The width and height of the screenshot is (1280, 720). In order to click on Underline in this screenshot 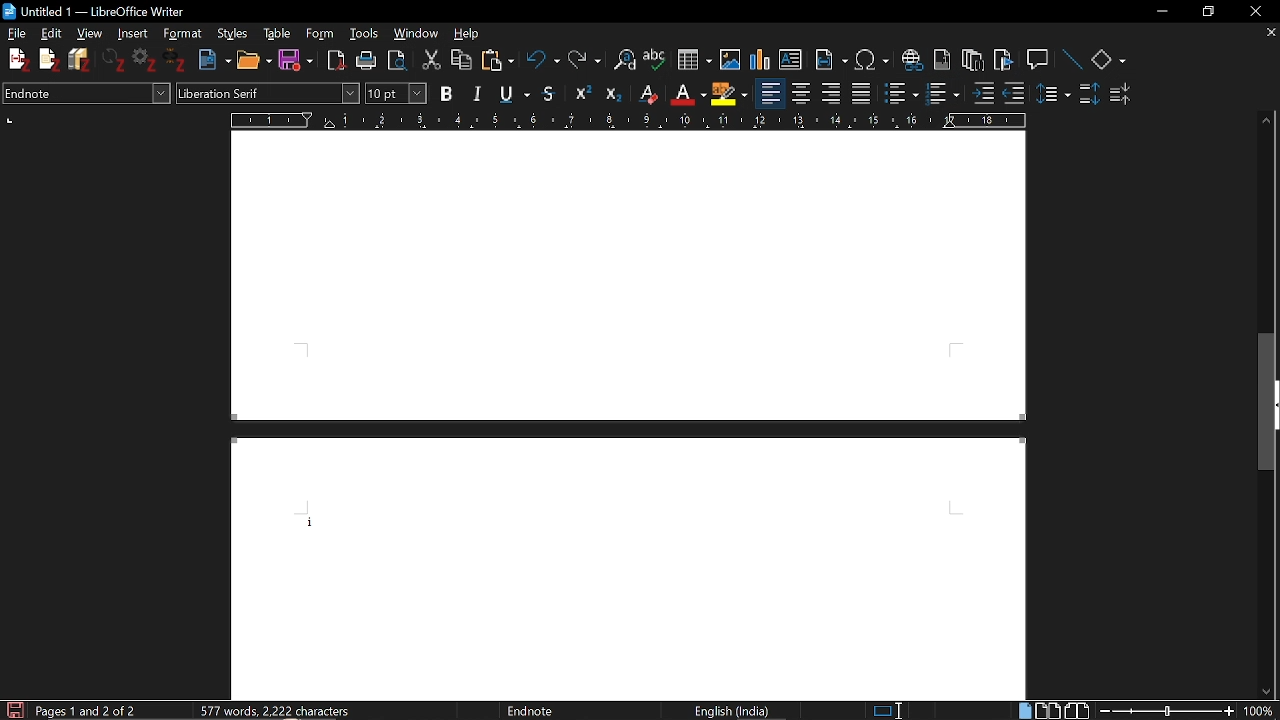, I will do `click(689, 95)`.